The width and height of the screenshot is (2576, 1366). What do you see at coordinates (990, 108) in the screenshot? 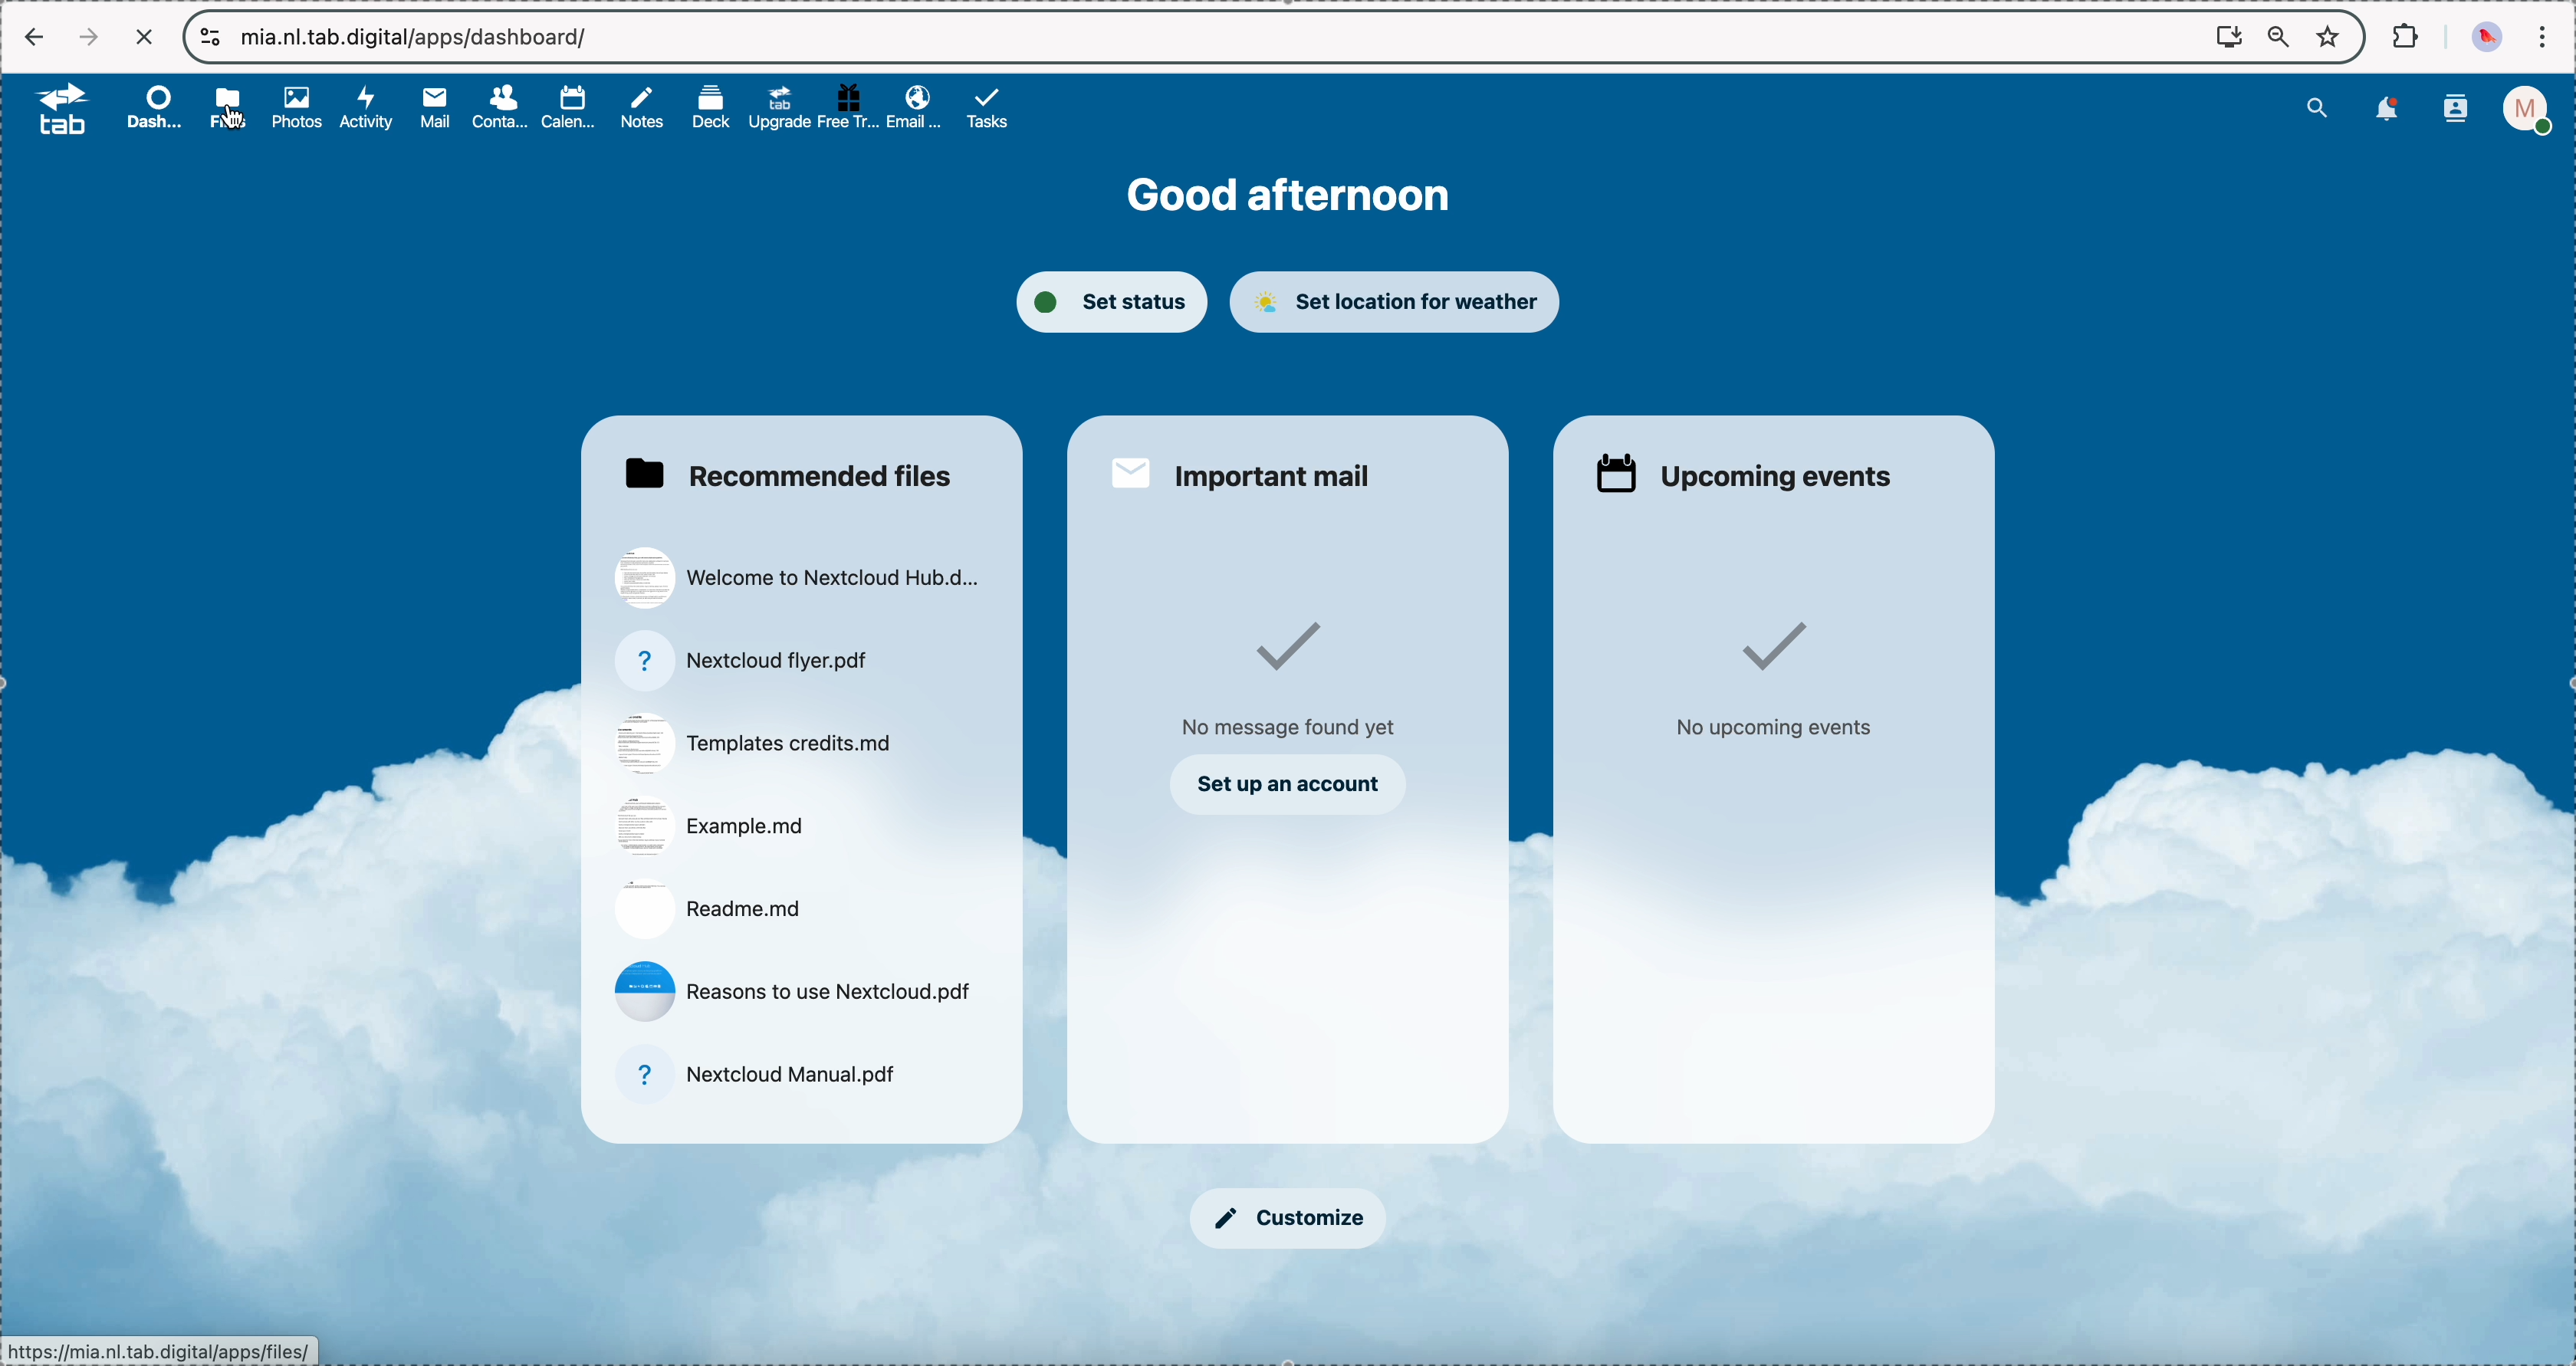
I see `tasks` at bounding box center [990, 108].